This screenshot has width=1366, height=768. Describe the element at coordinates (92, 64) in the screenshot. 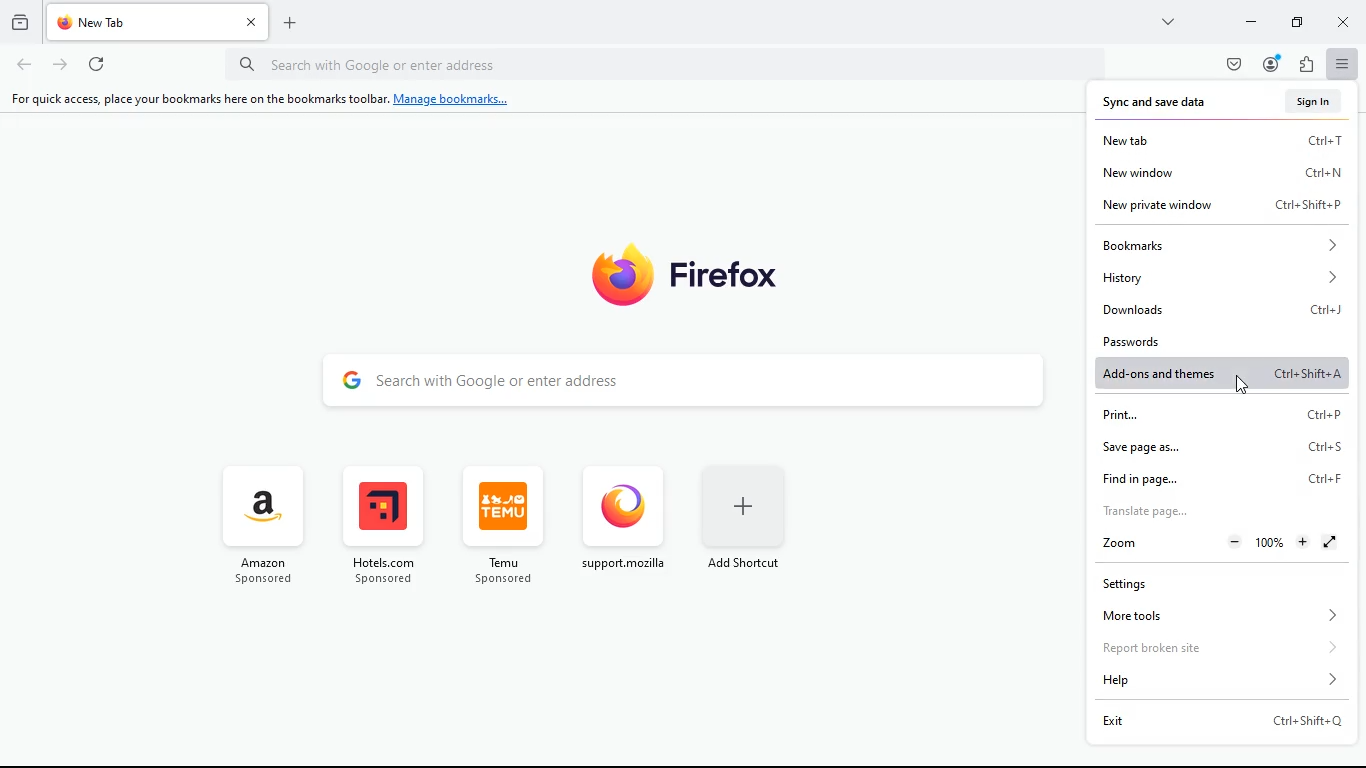

I see `refresh` at that location.